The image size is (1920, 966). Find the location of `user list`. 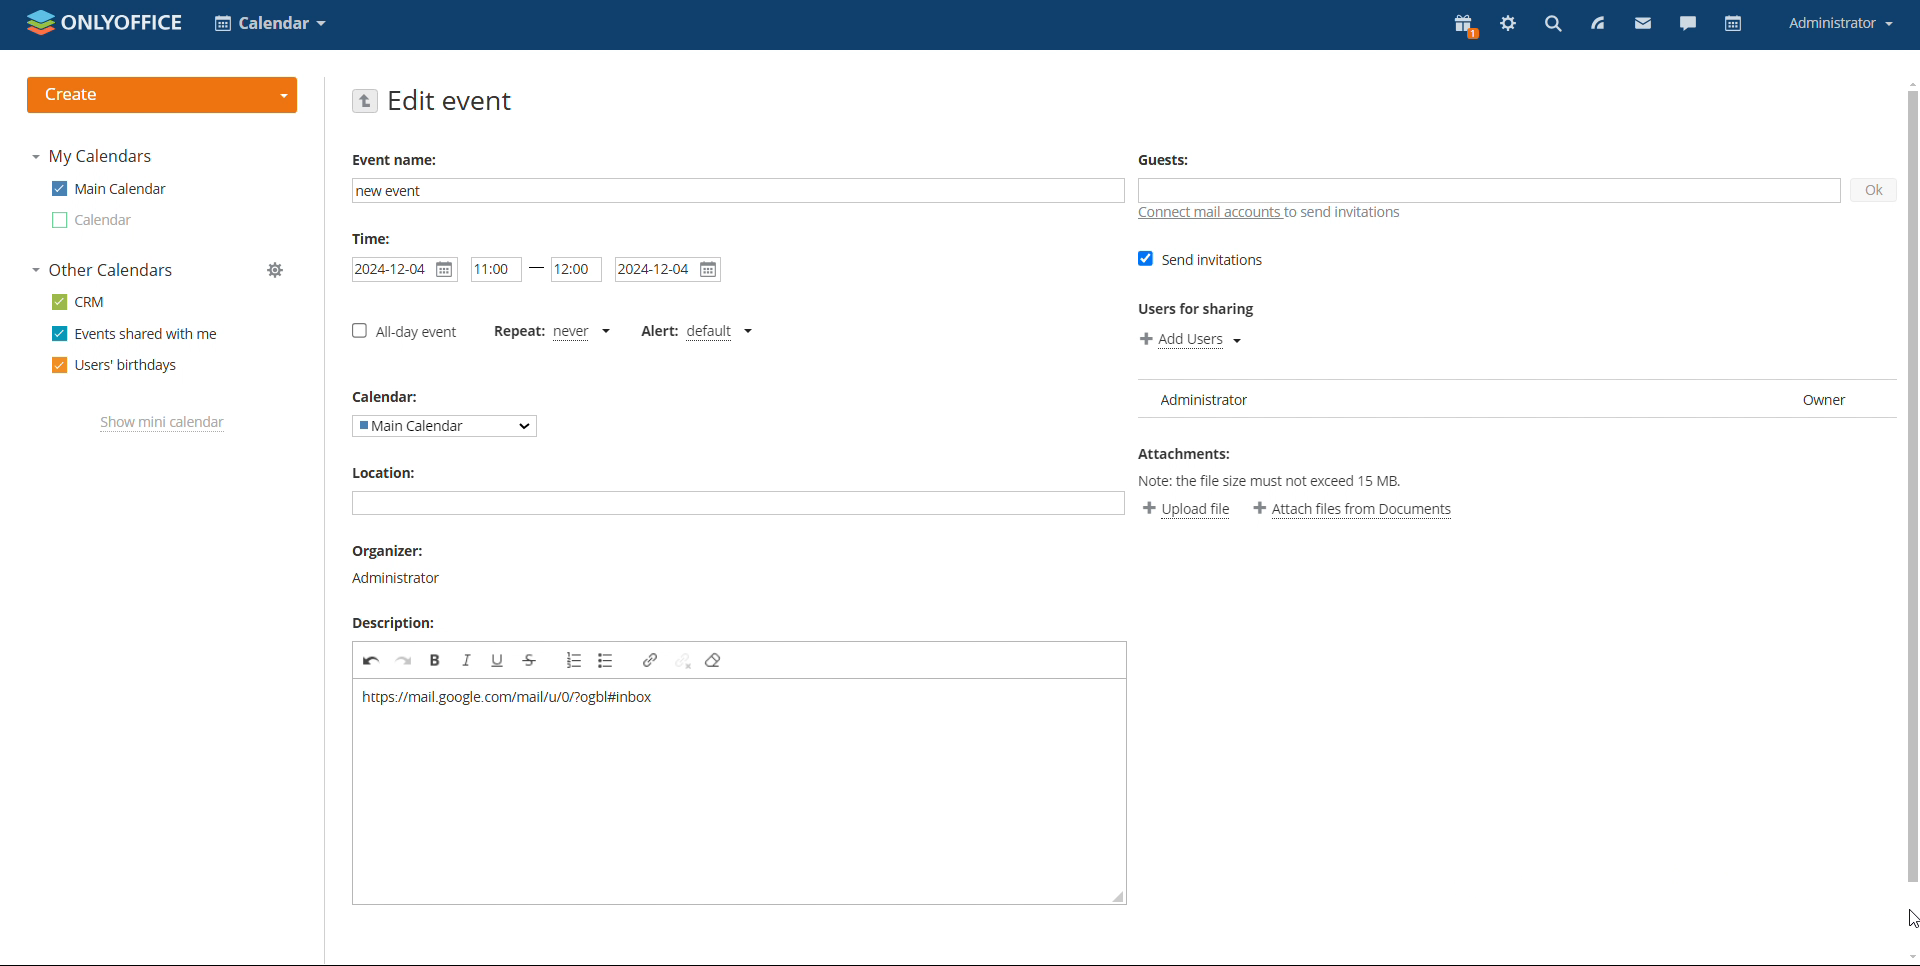

user list is located at coordinates (1510, 398).